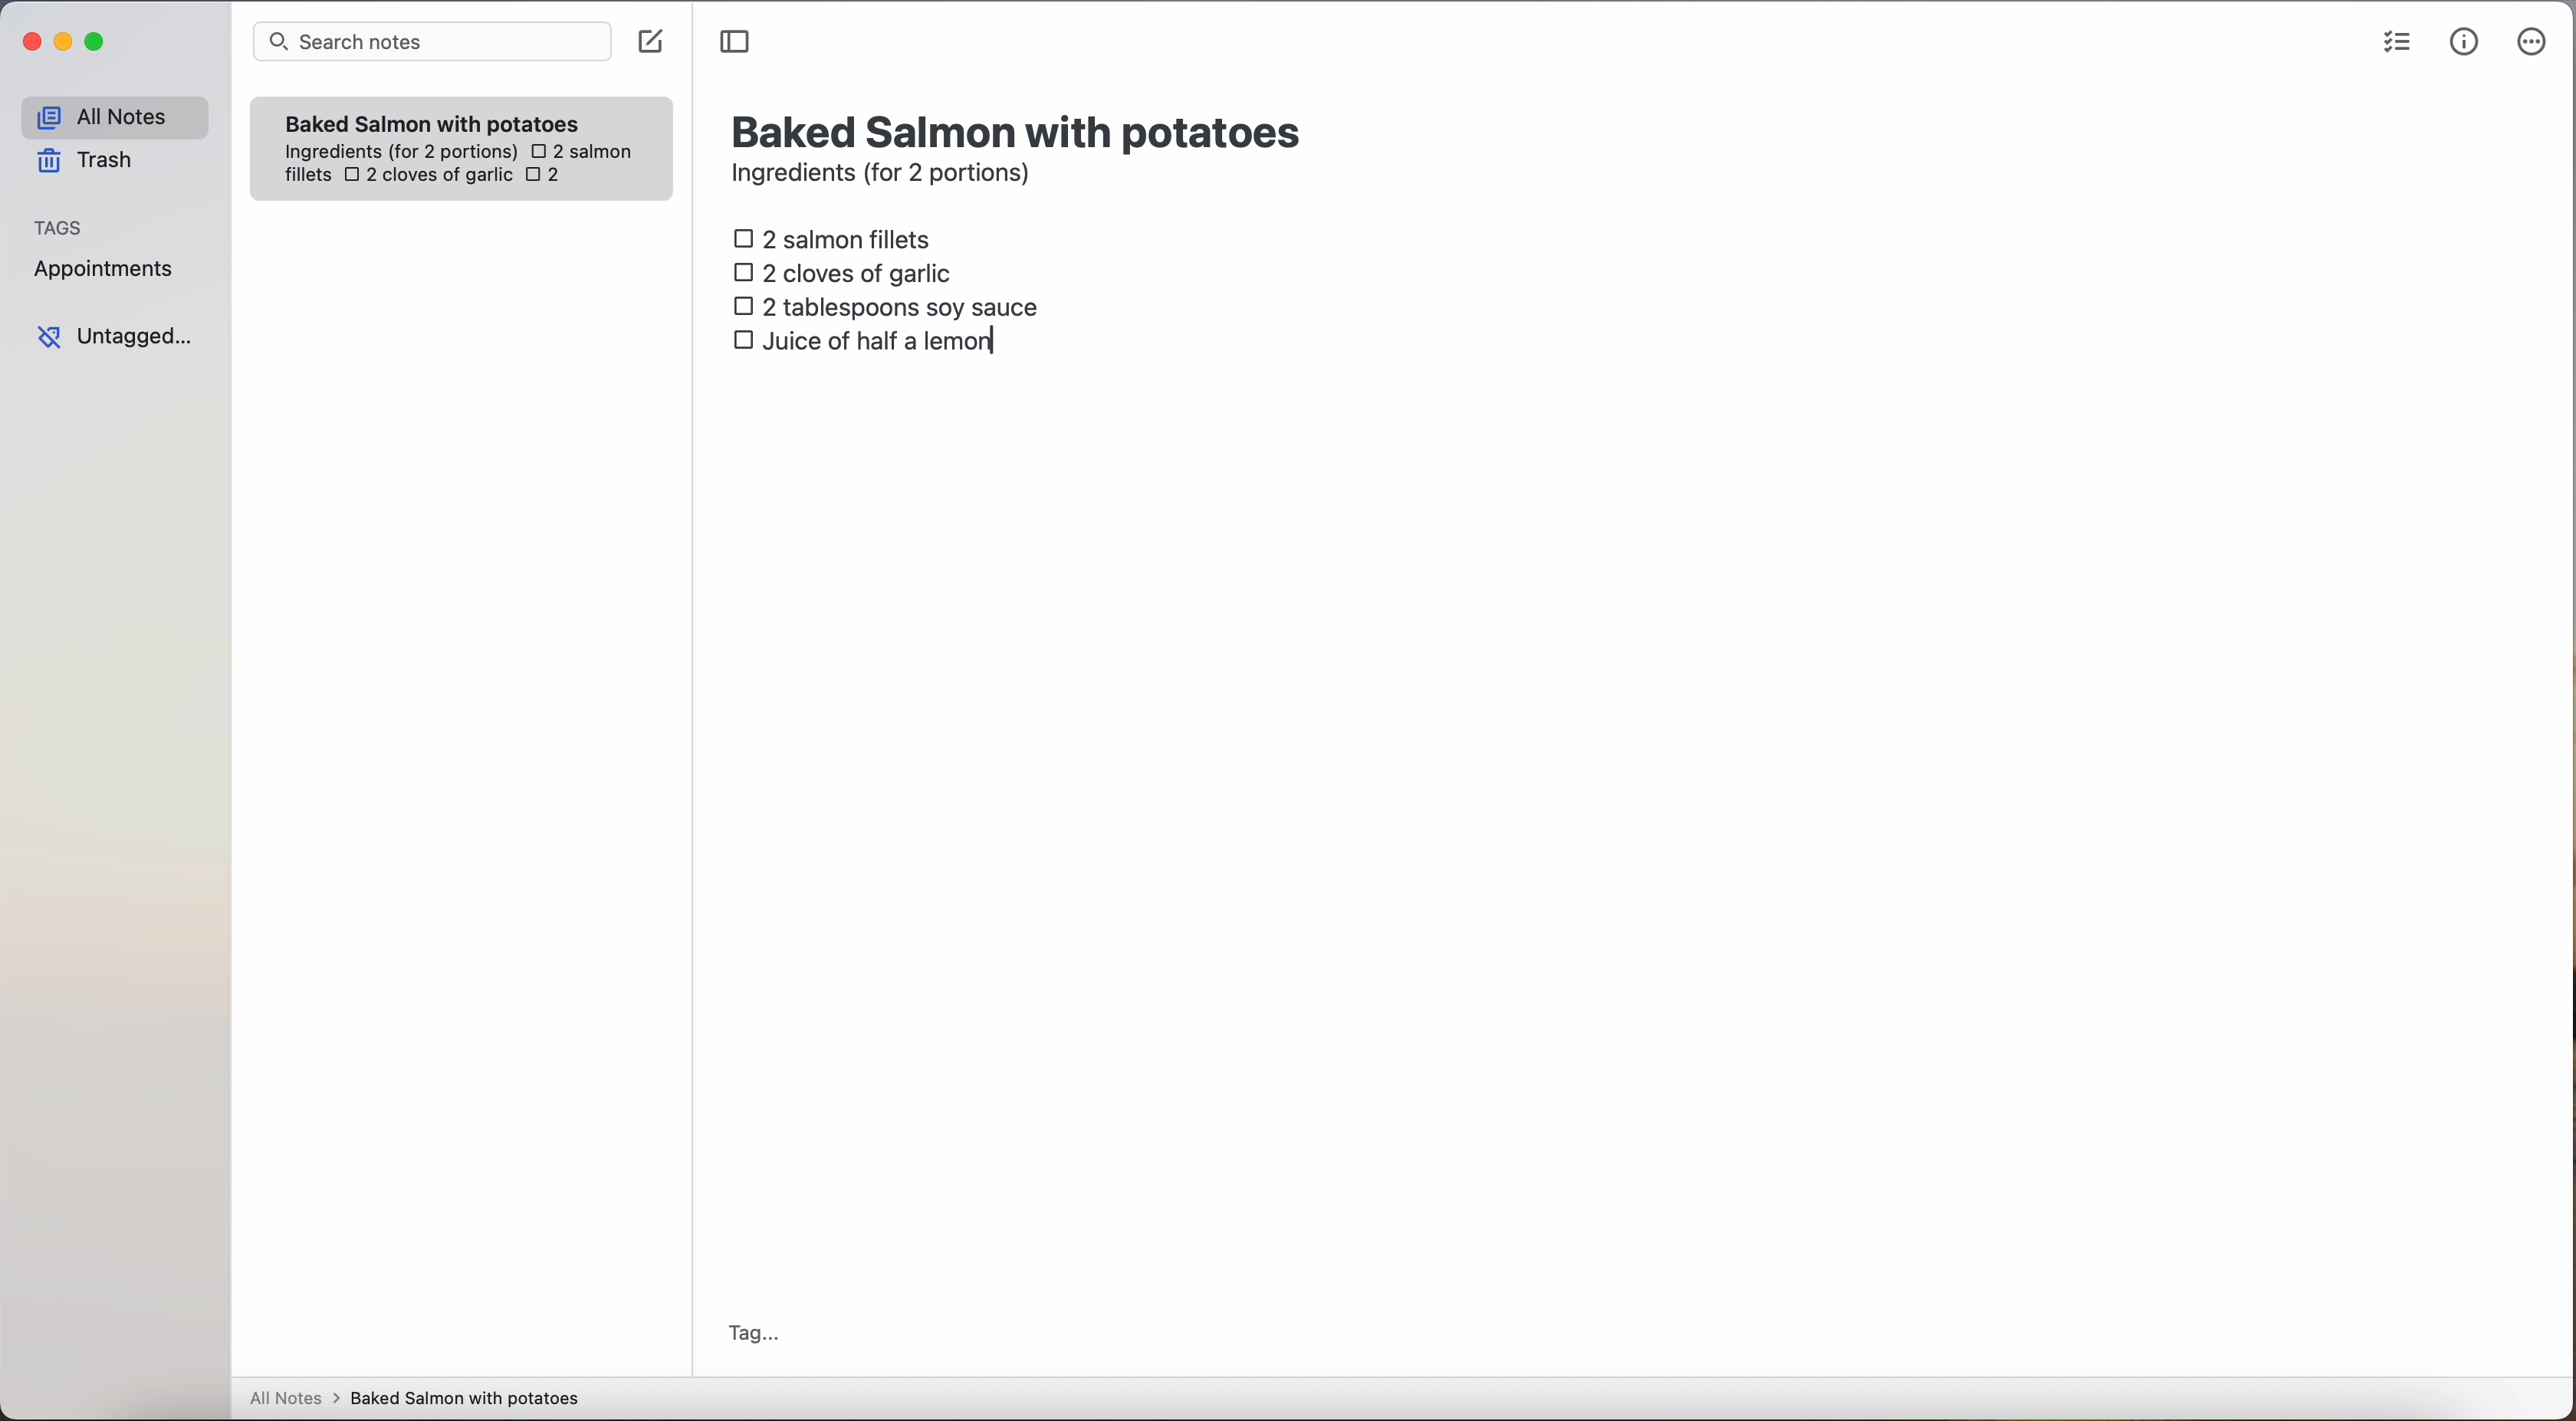 The width and height of the screenshot is (2576, 1421). I want to click on 2 salmon, so click(579, 148).